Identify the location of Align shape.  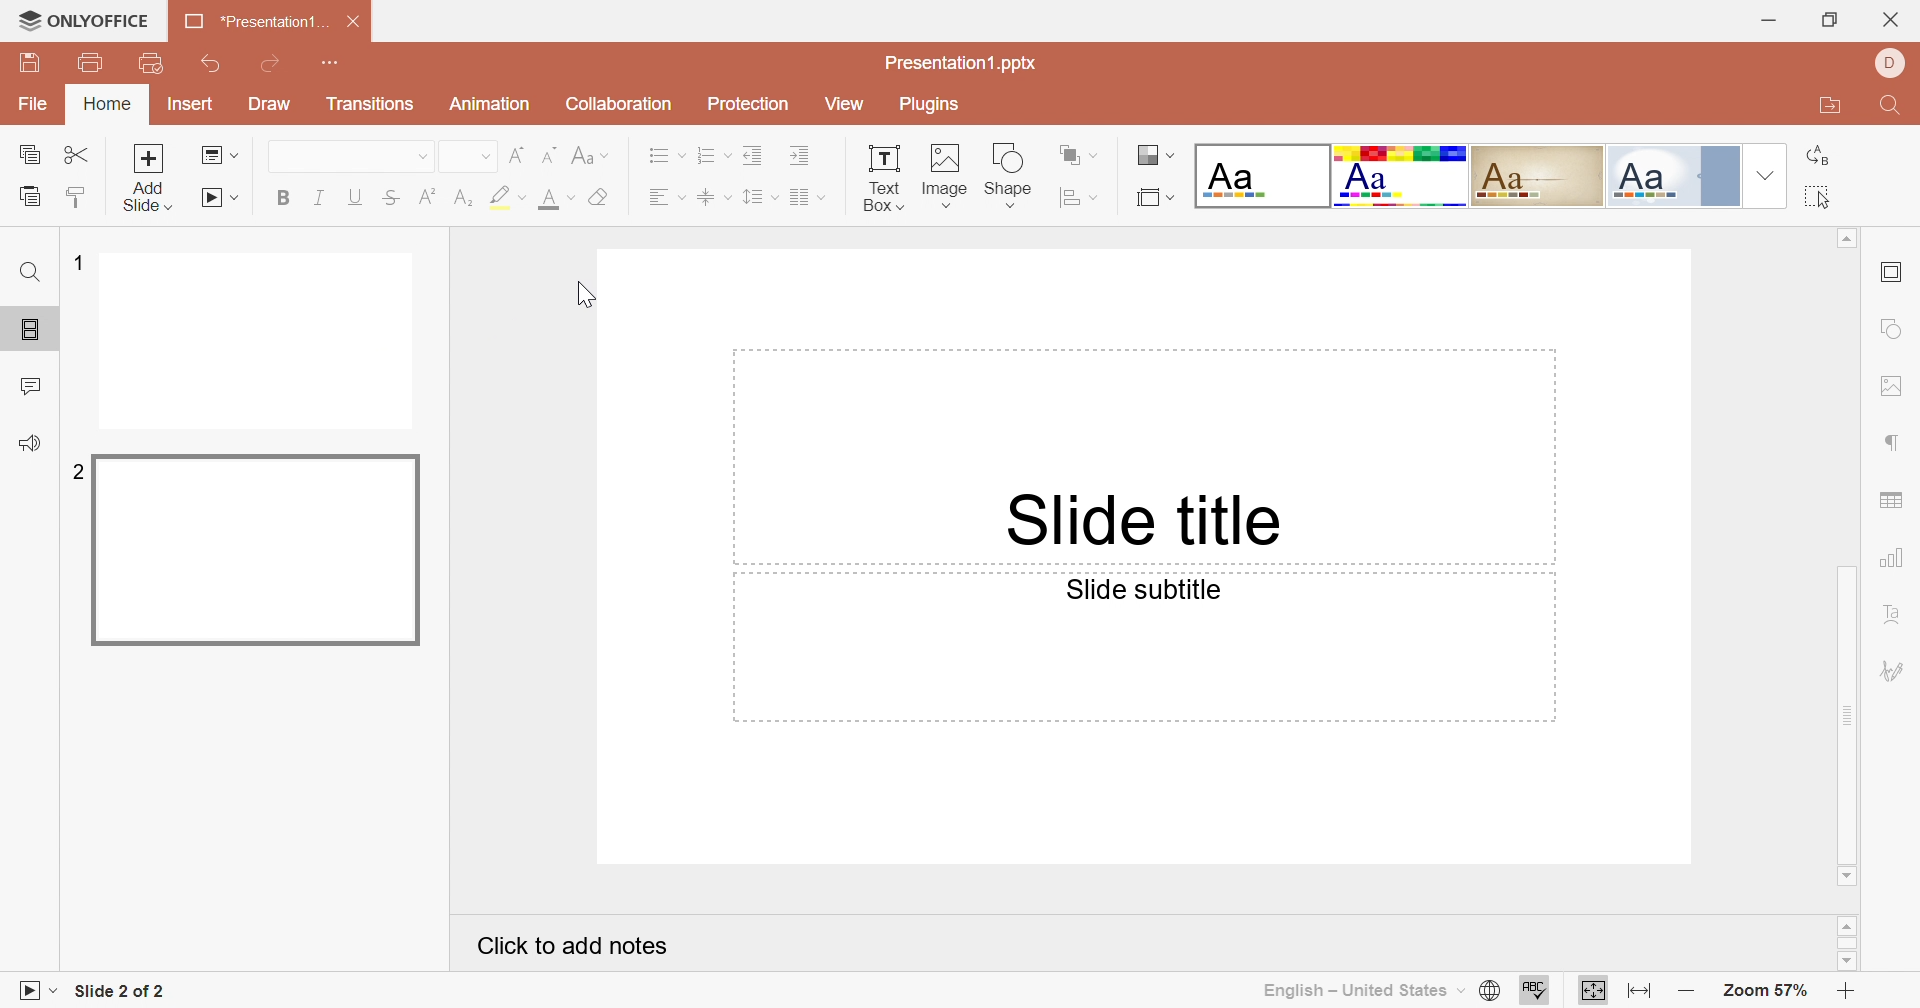
(1079, 196).